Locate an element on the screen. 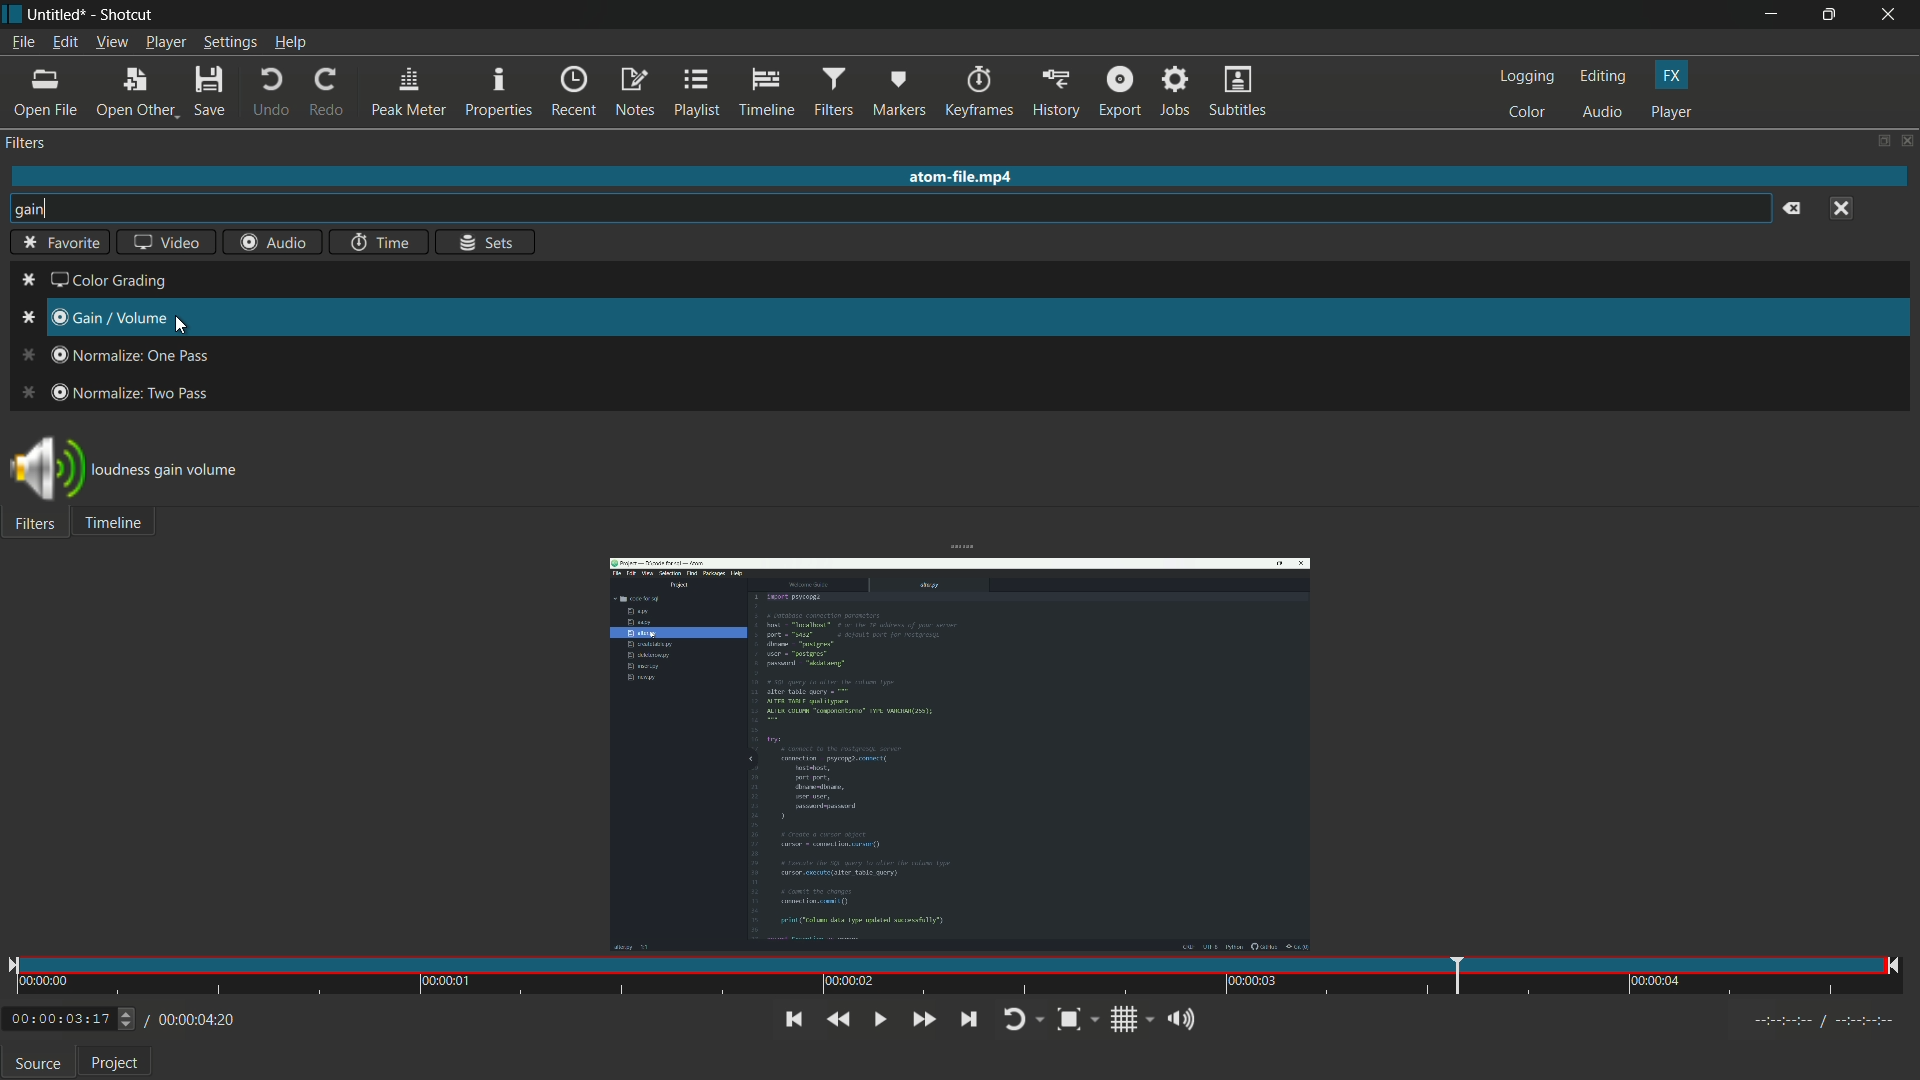 This screenshot has width=1920, height=1080. logging is located at coordinates (1526, 76).